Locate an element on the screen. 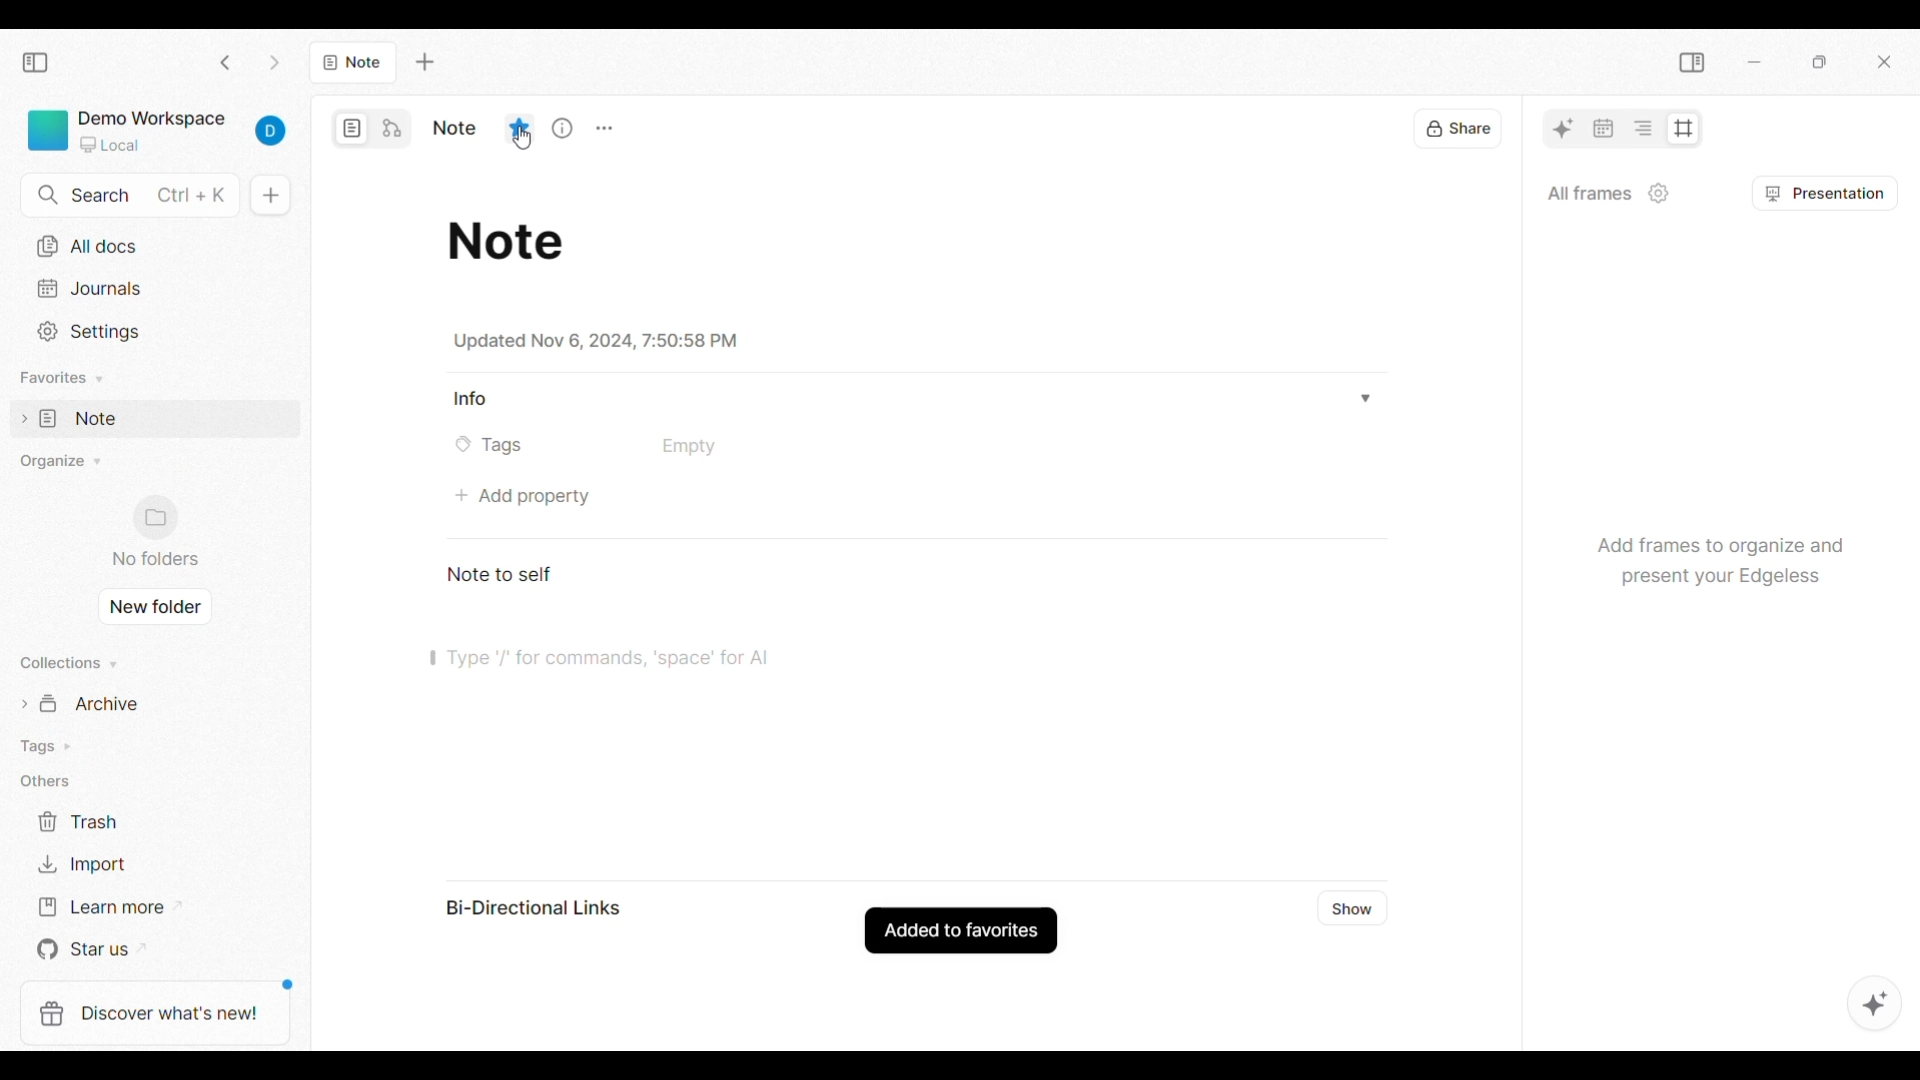  Add frames to organize and present your Edgeless is located at coordinates (1715, 555).